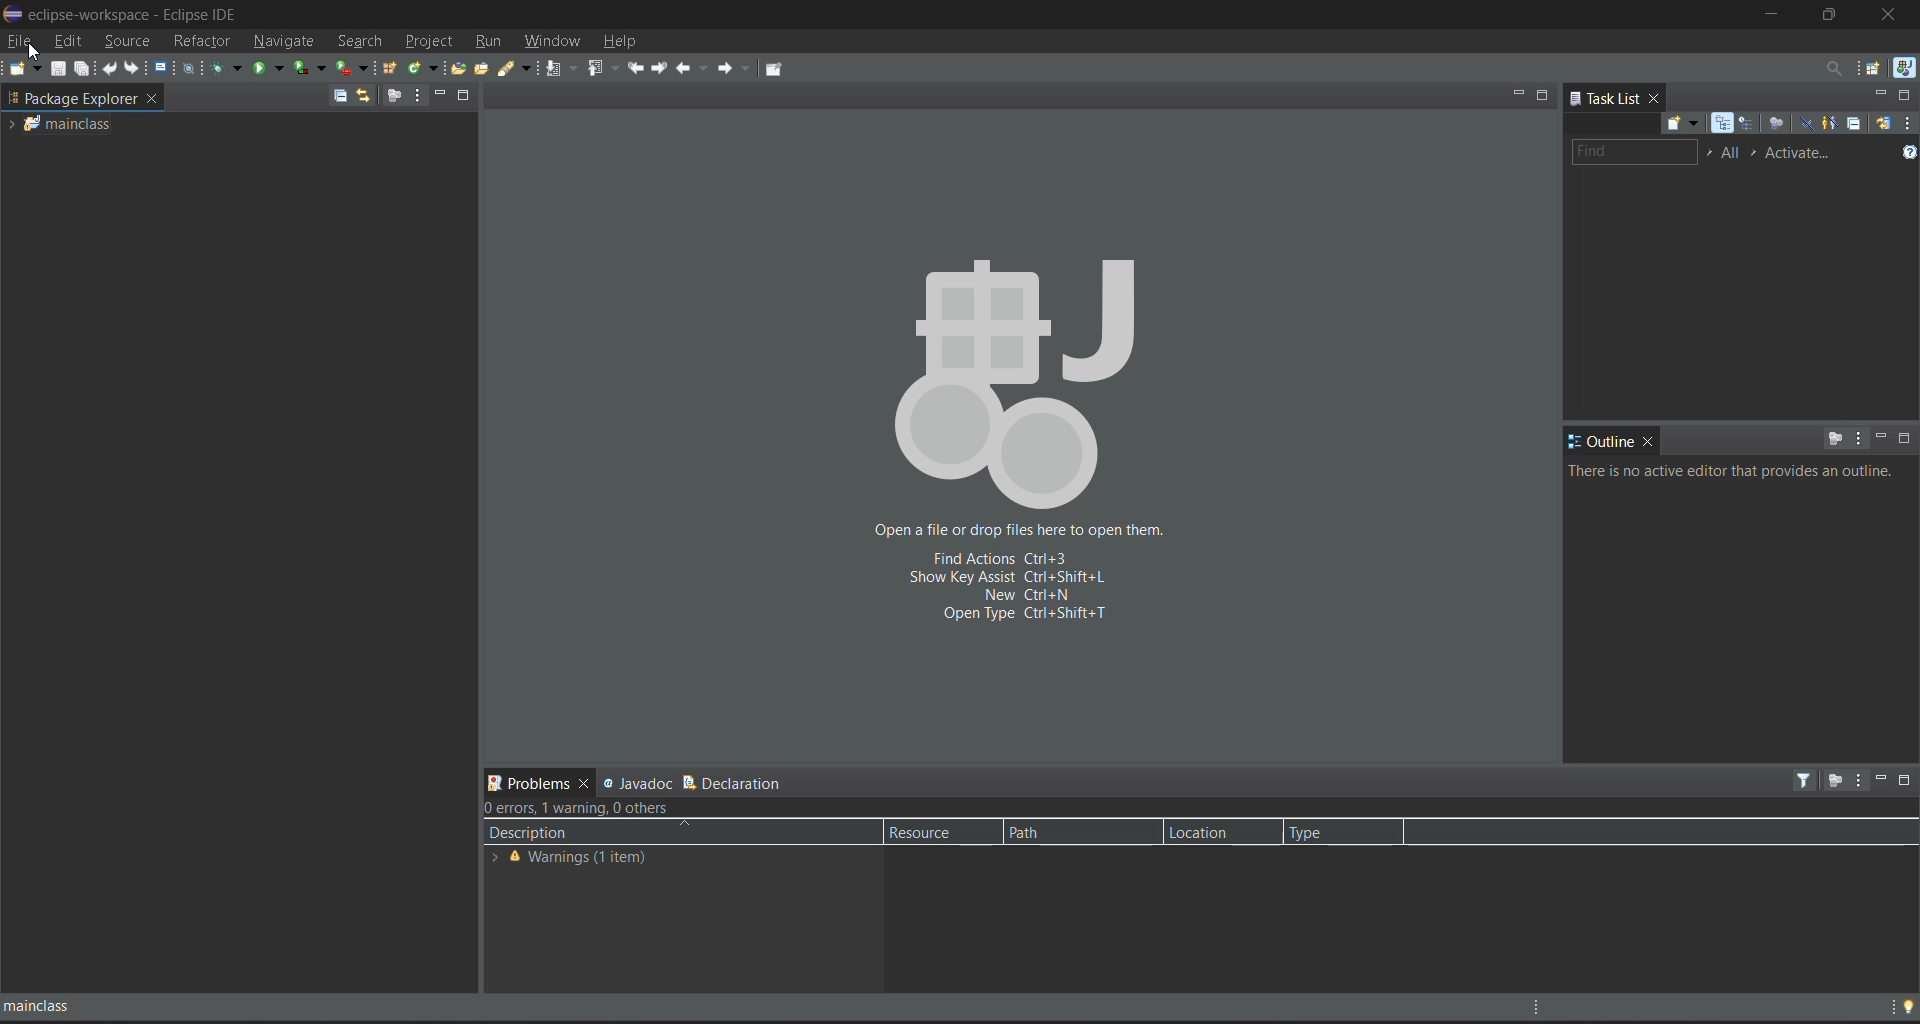 The height and width of the screenshot is (1024, 1920). I want to click on skip all breakpoints, so click(191, 70).